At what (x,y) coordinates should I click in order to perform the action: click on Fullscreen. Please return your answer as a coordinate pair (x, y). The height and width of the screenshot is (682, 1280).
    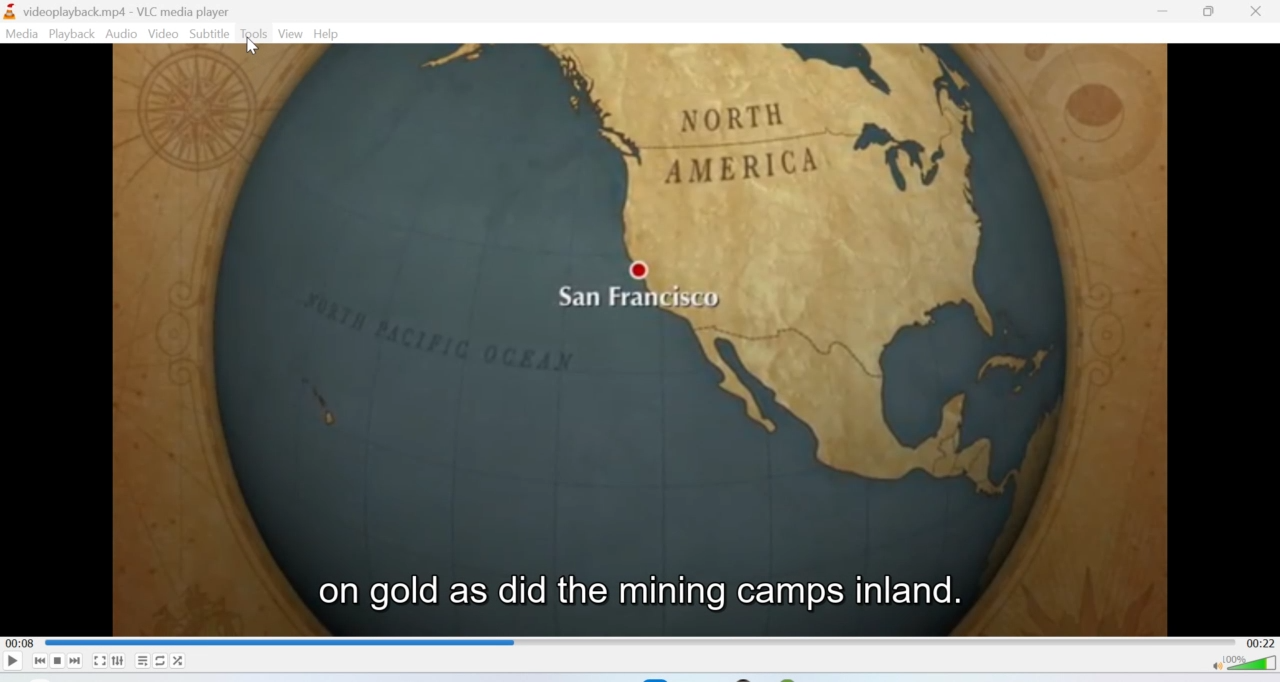
    Looking at the image, I should click on (99, 661).